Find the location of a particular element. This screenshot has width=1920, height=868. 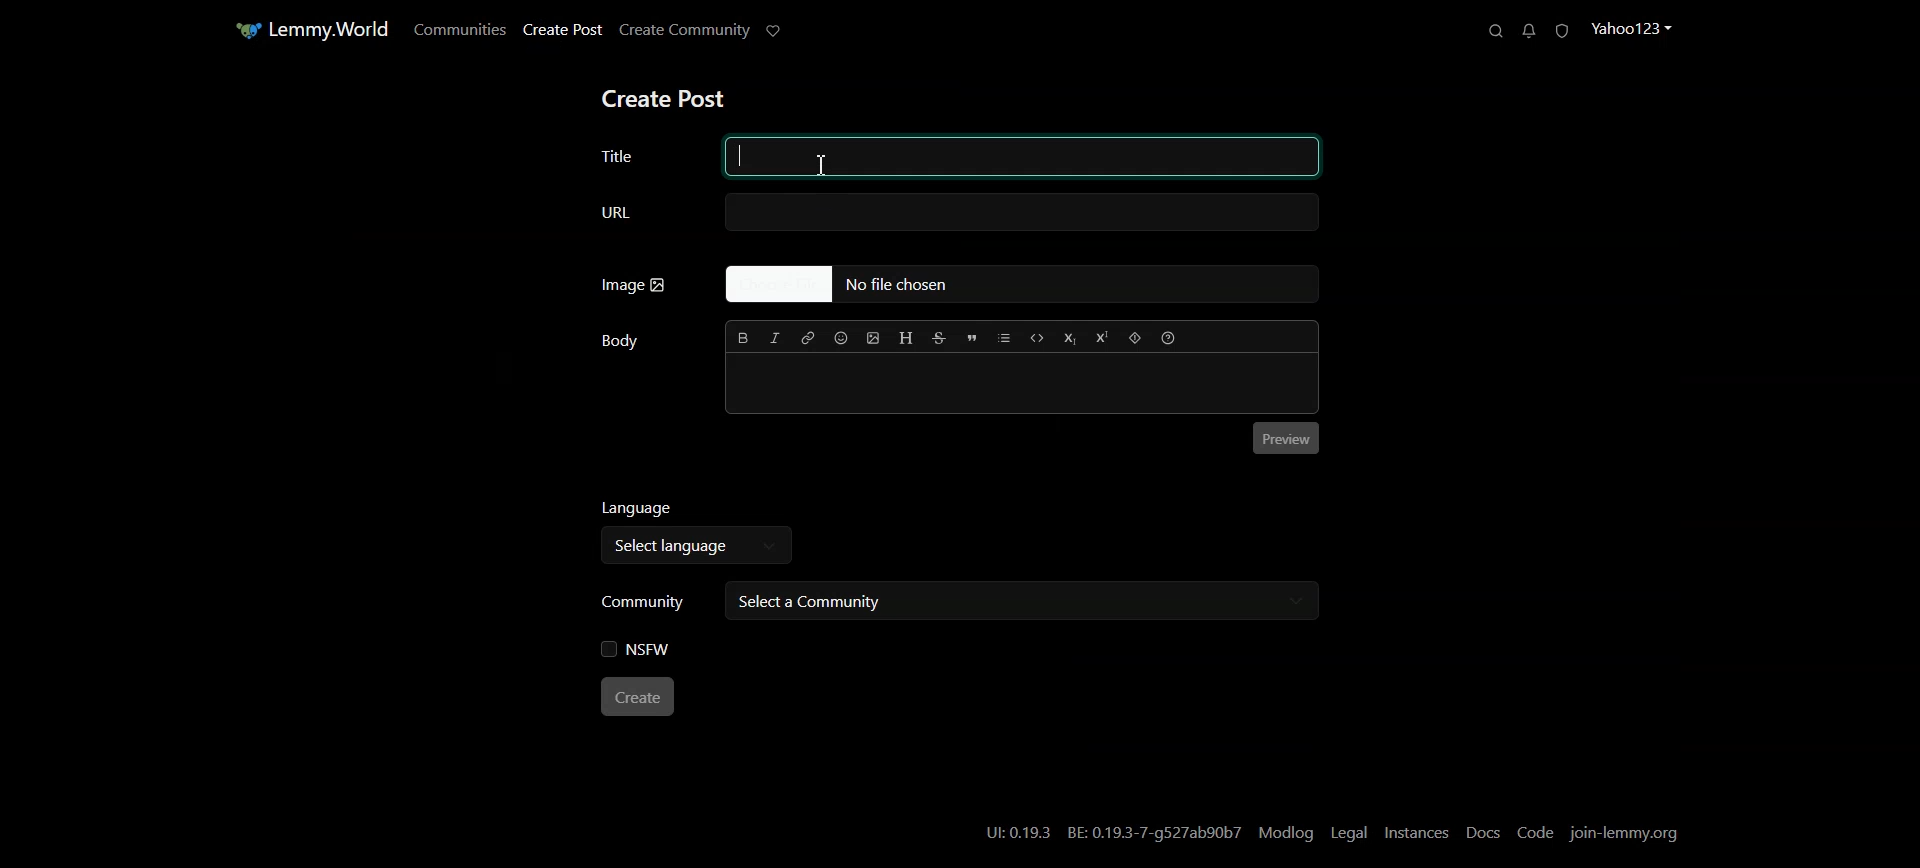

No file Chosen is located at coordinates (1020, 285).